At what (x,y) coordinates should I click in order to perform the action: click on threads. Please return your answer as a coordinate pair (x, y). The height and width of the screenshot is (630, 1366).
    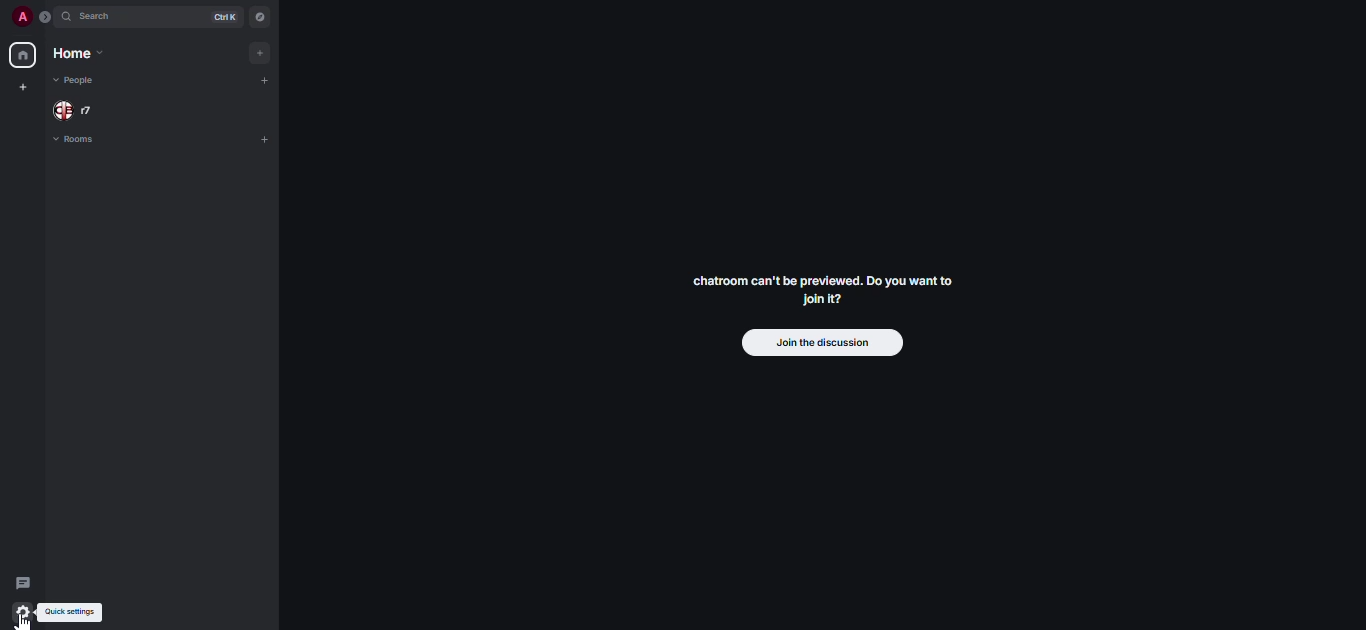
    Looking at the image, I should click on (23, 581).